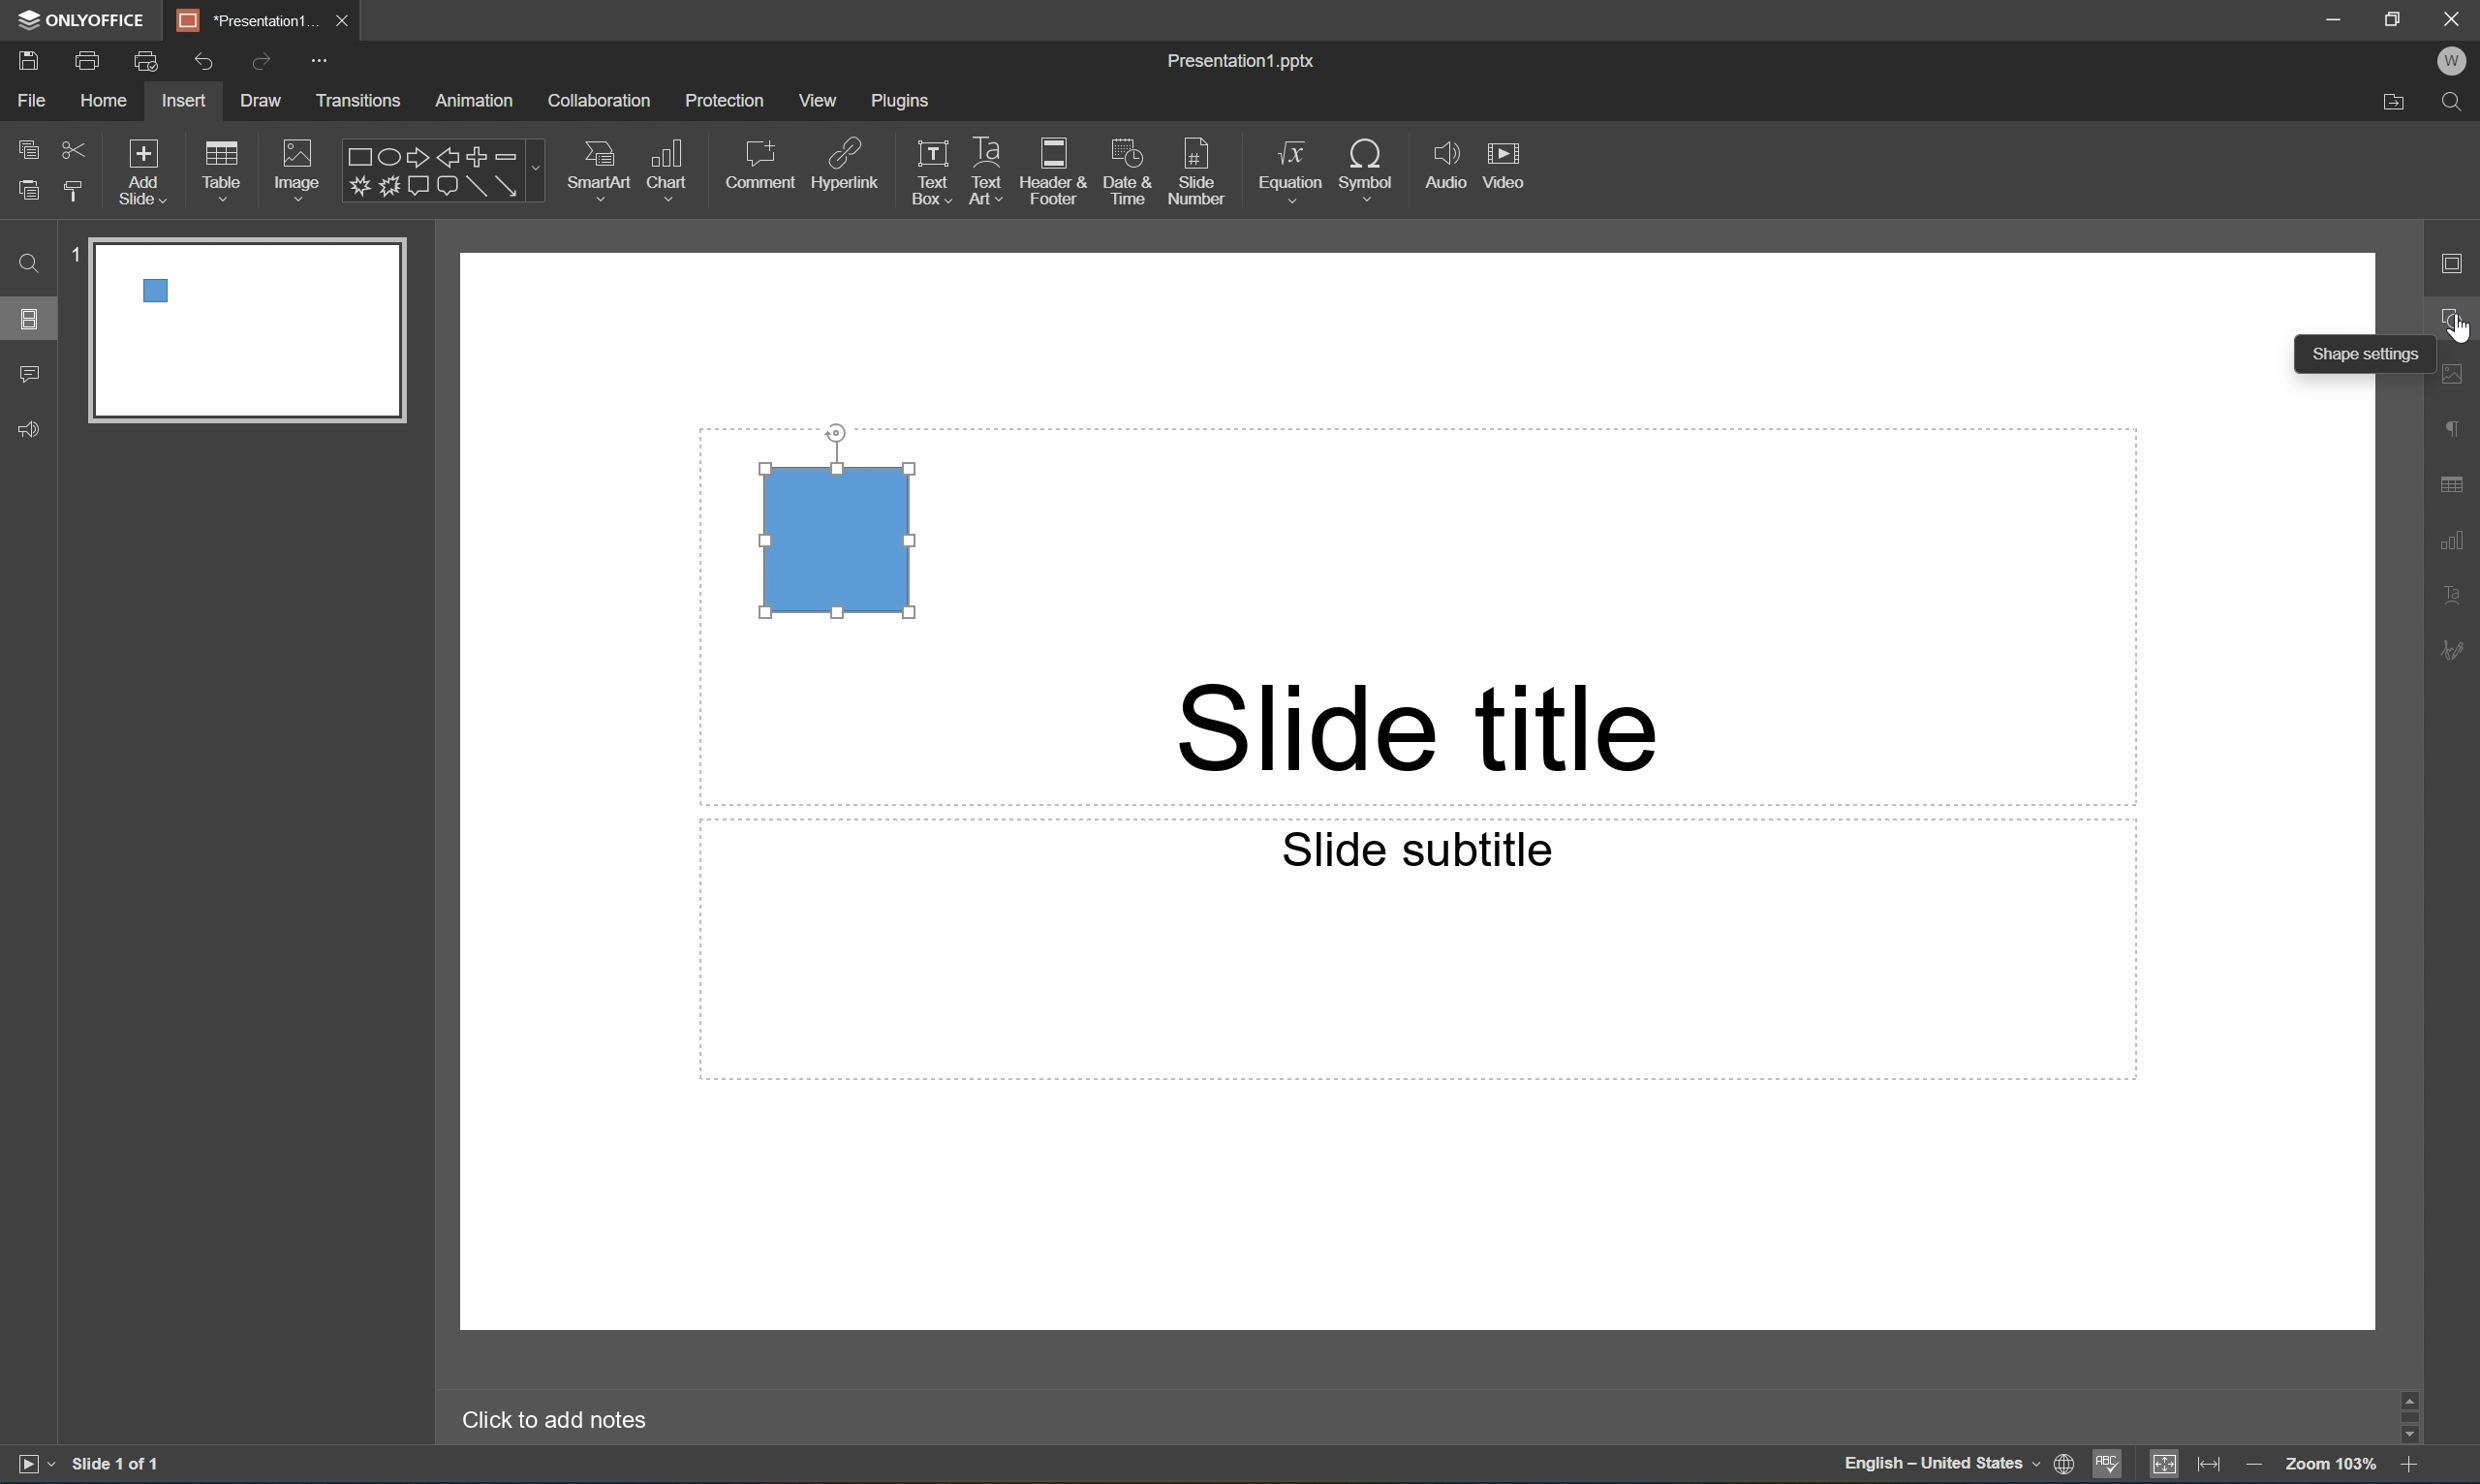 This screenshot has height=1484, width=2480. I want to click on Slides, so click(28, 317).